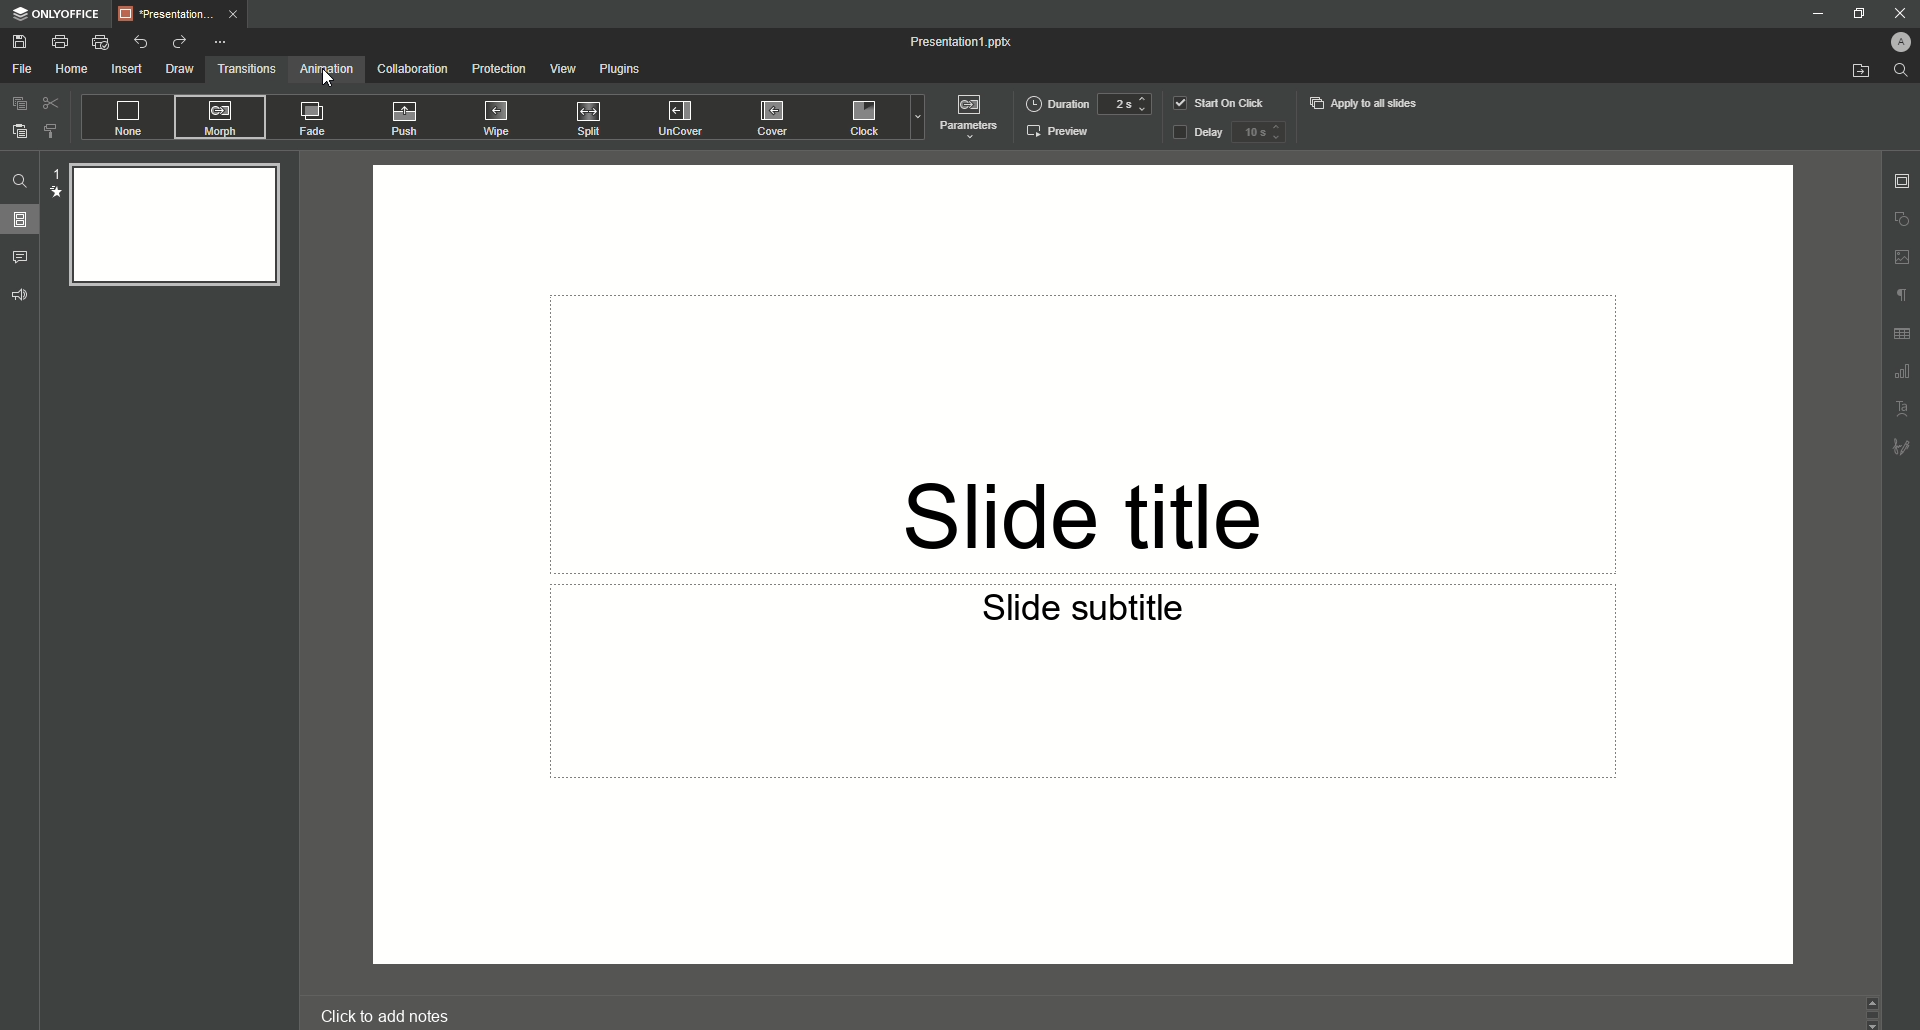 The width and height of the screenshot is (1920, 1030). I want to click on Push, so click(401, 121).